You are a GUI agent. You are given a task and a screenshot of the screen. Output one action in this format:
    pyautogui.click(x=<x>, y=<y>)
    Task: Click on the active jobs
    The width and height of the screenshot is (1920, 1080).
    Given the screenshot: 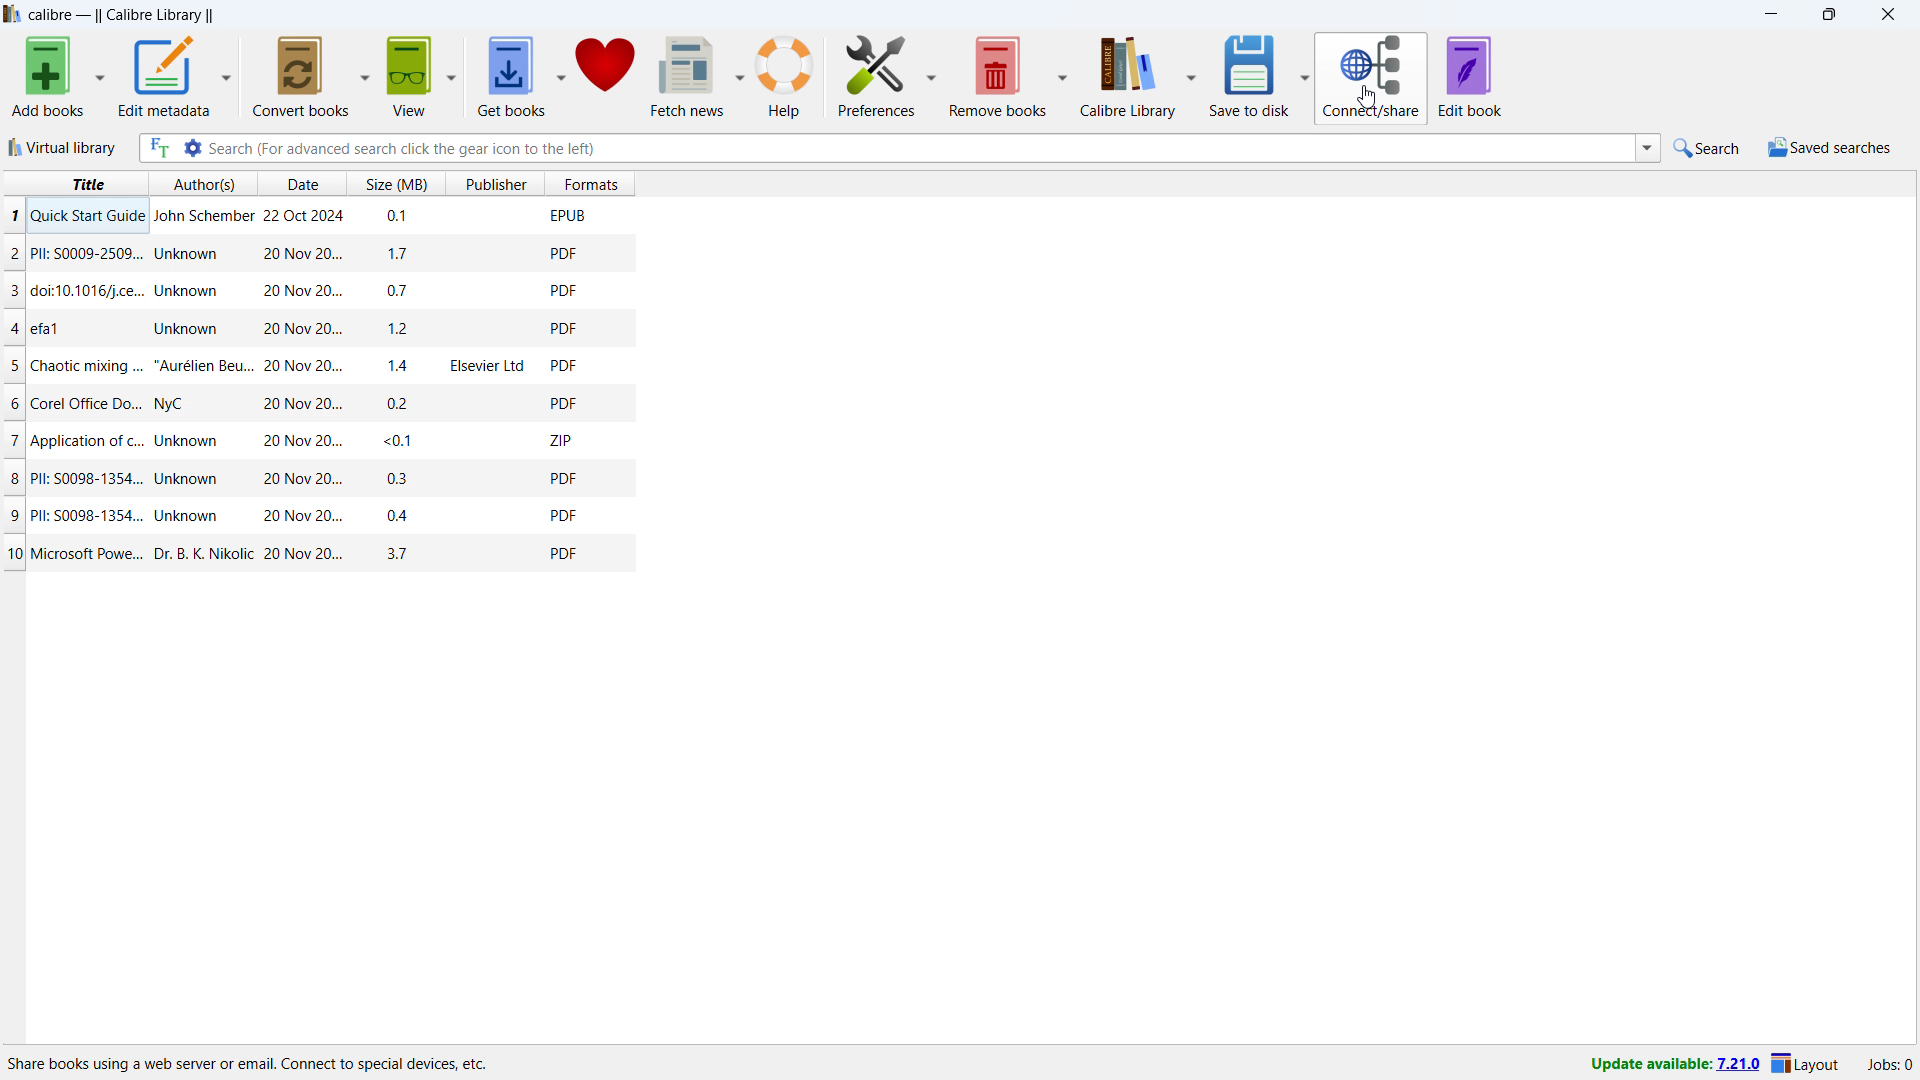 What is the action you would take?
    pyautogui.click(x=1890, y=1065)
    